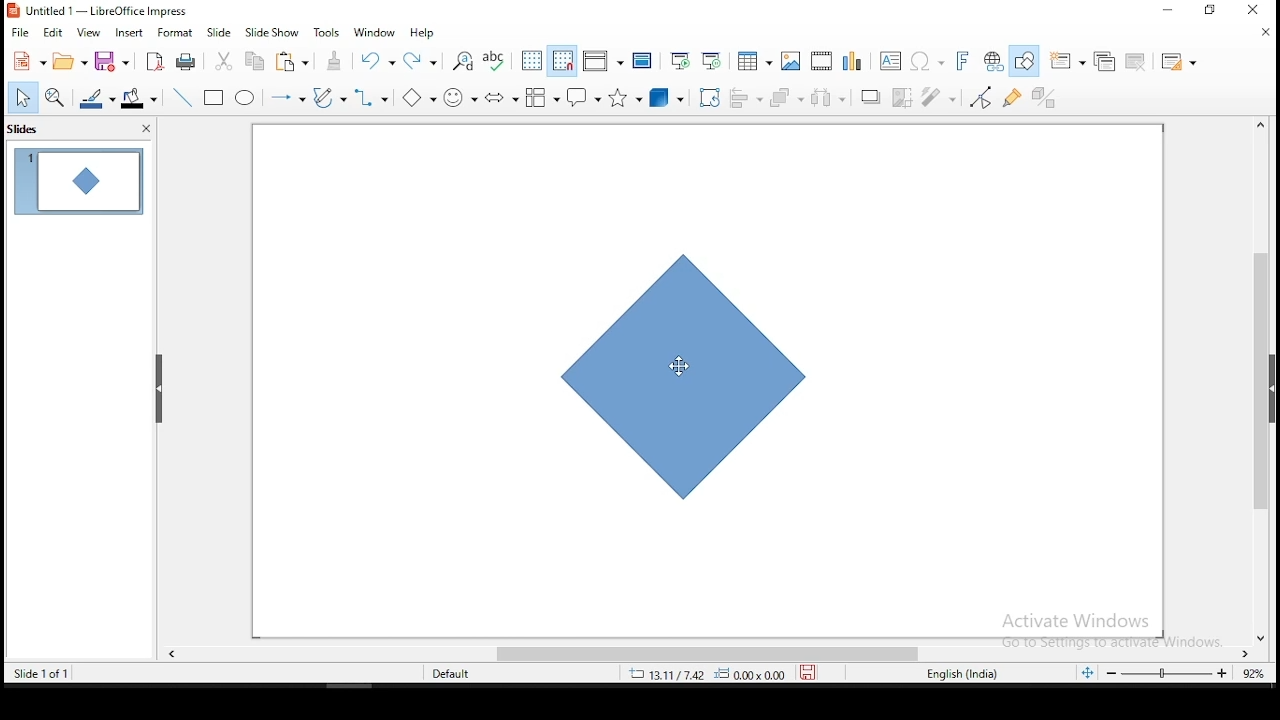 The height and width of the screenshot is (720, 1280). I want to click on DImensions, so click(702, 675).